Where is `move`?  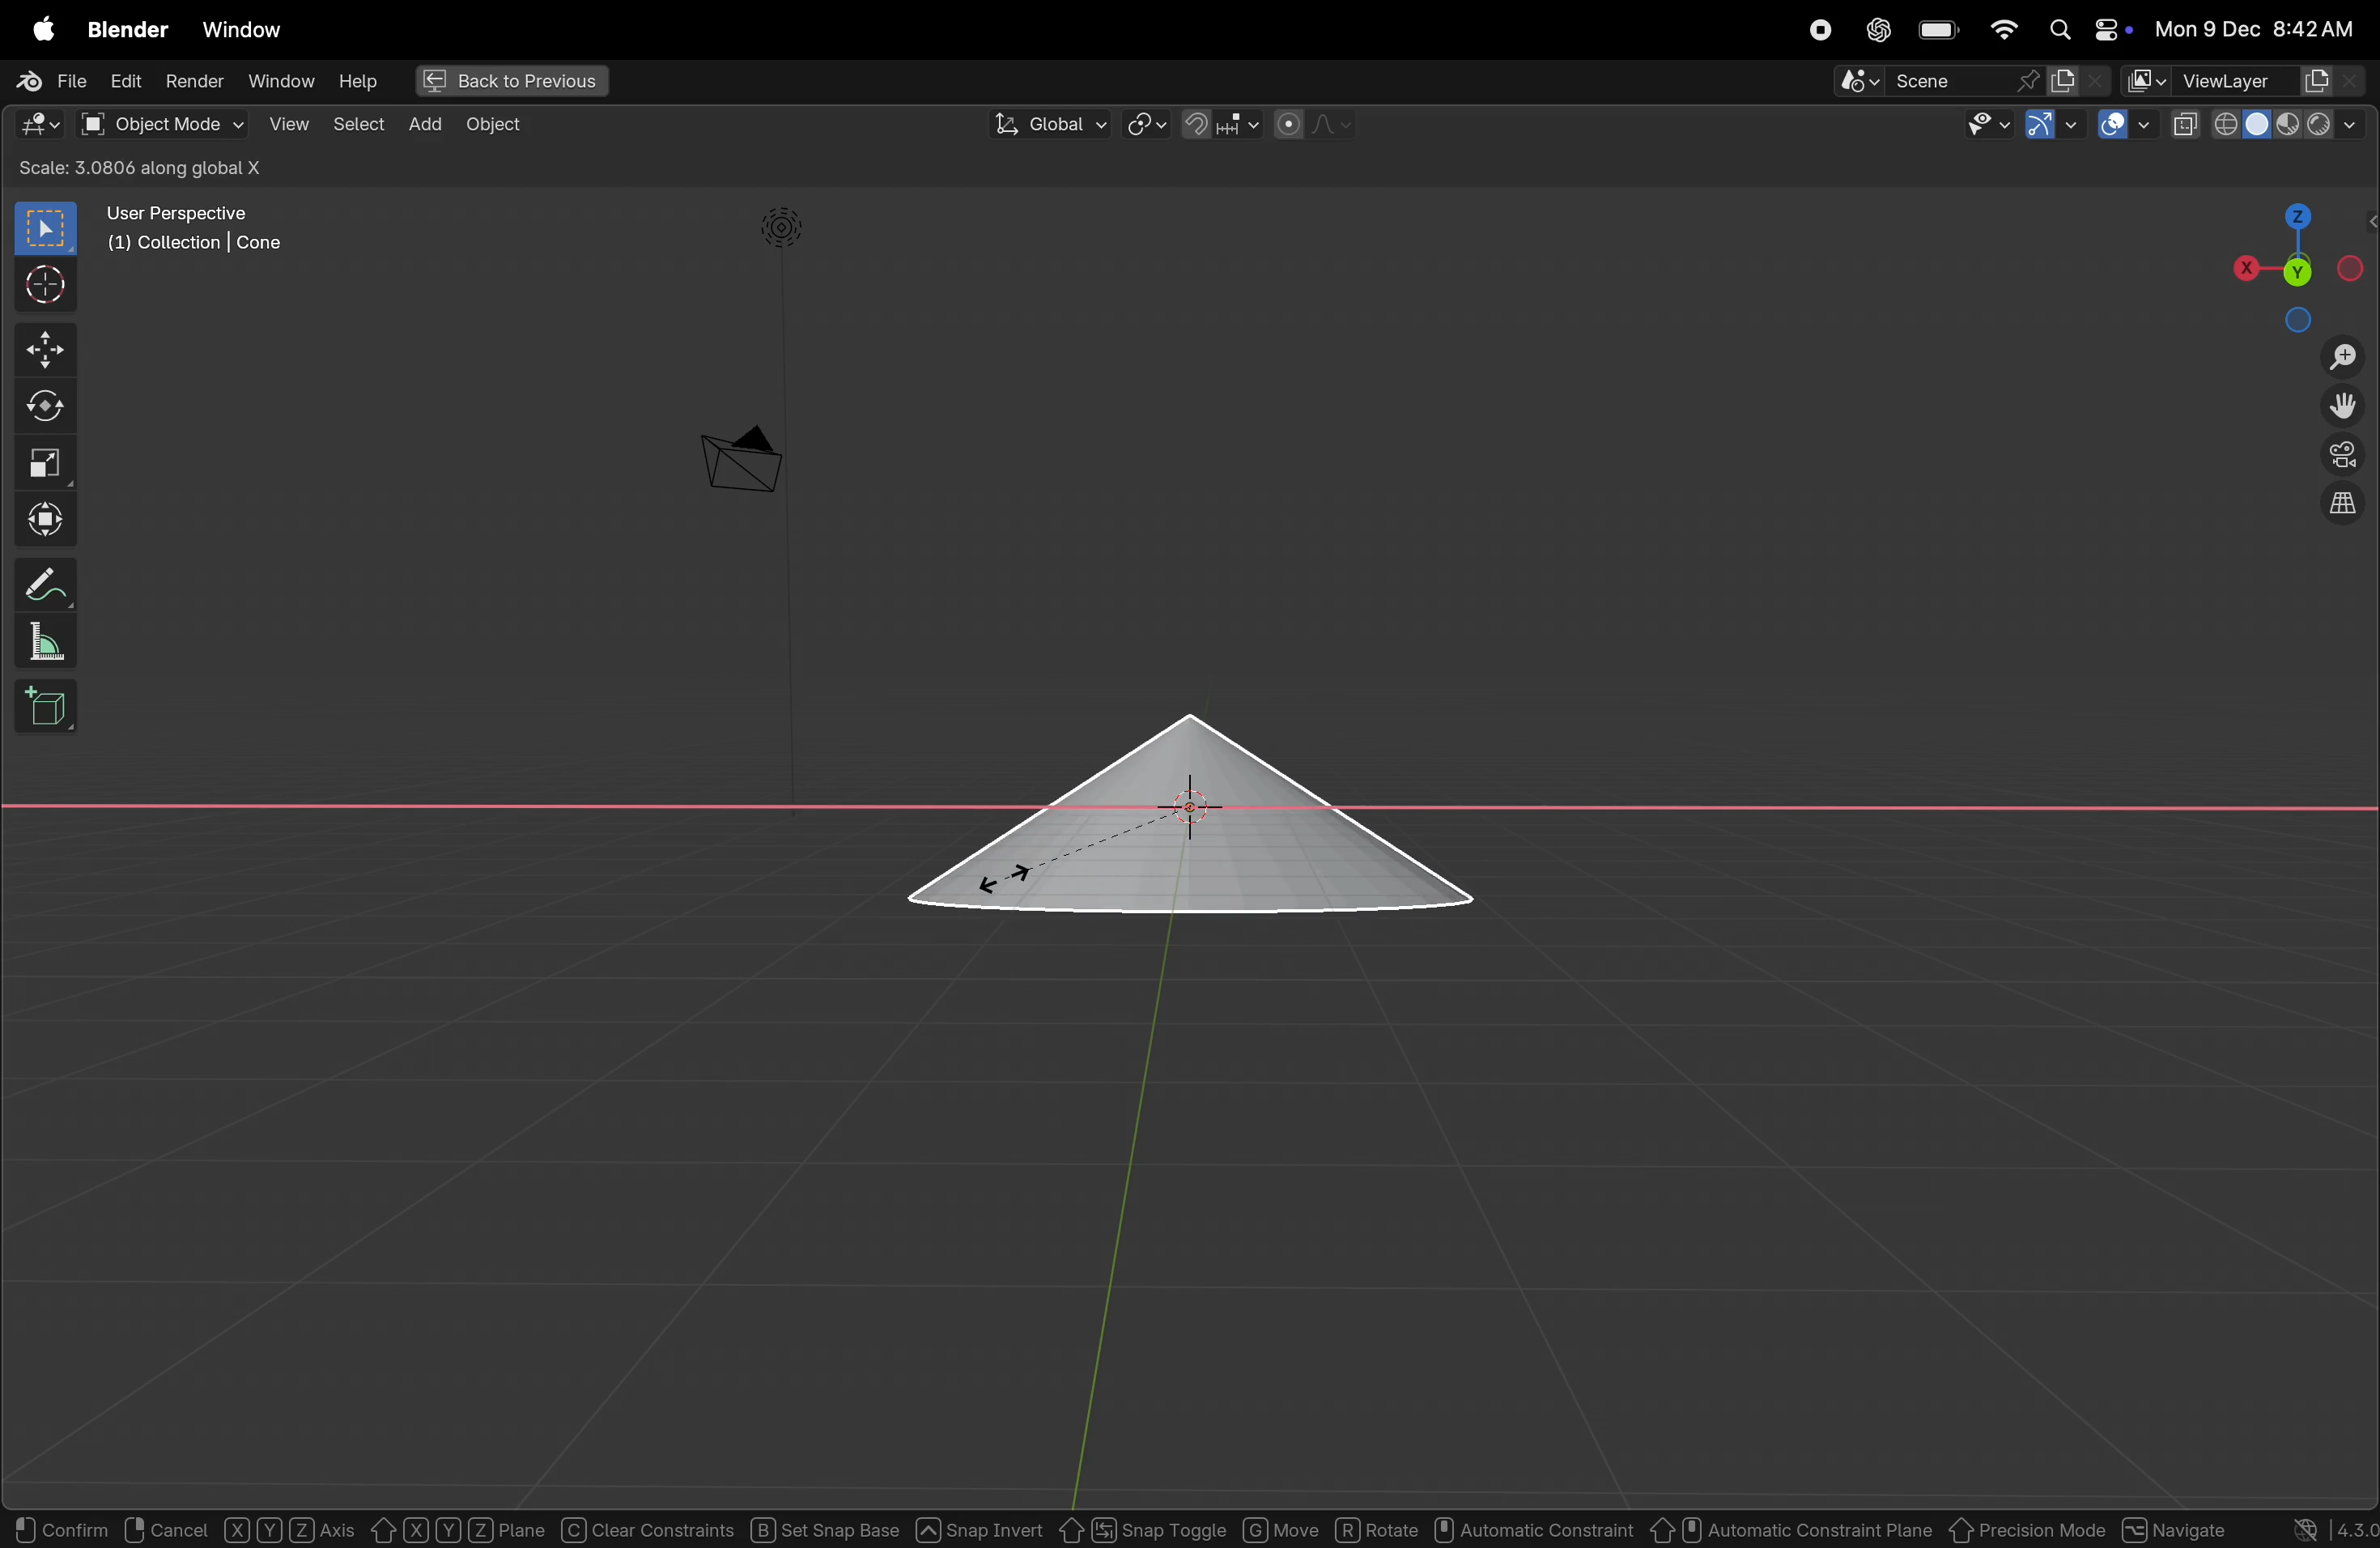
move is located at coordinates (1282, 1529).